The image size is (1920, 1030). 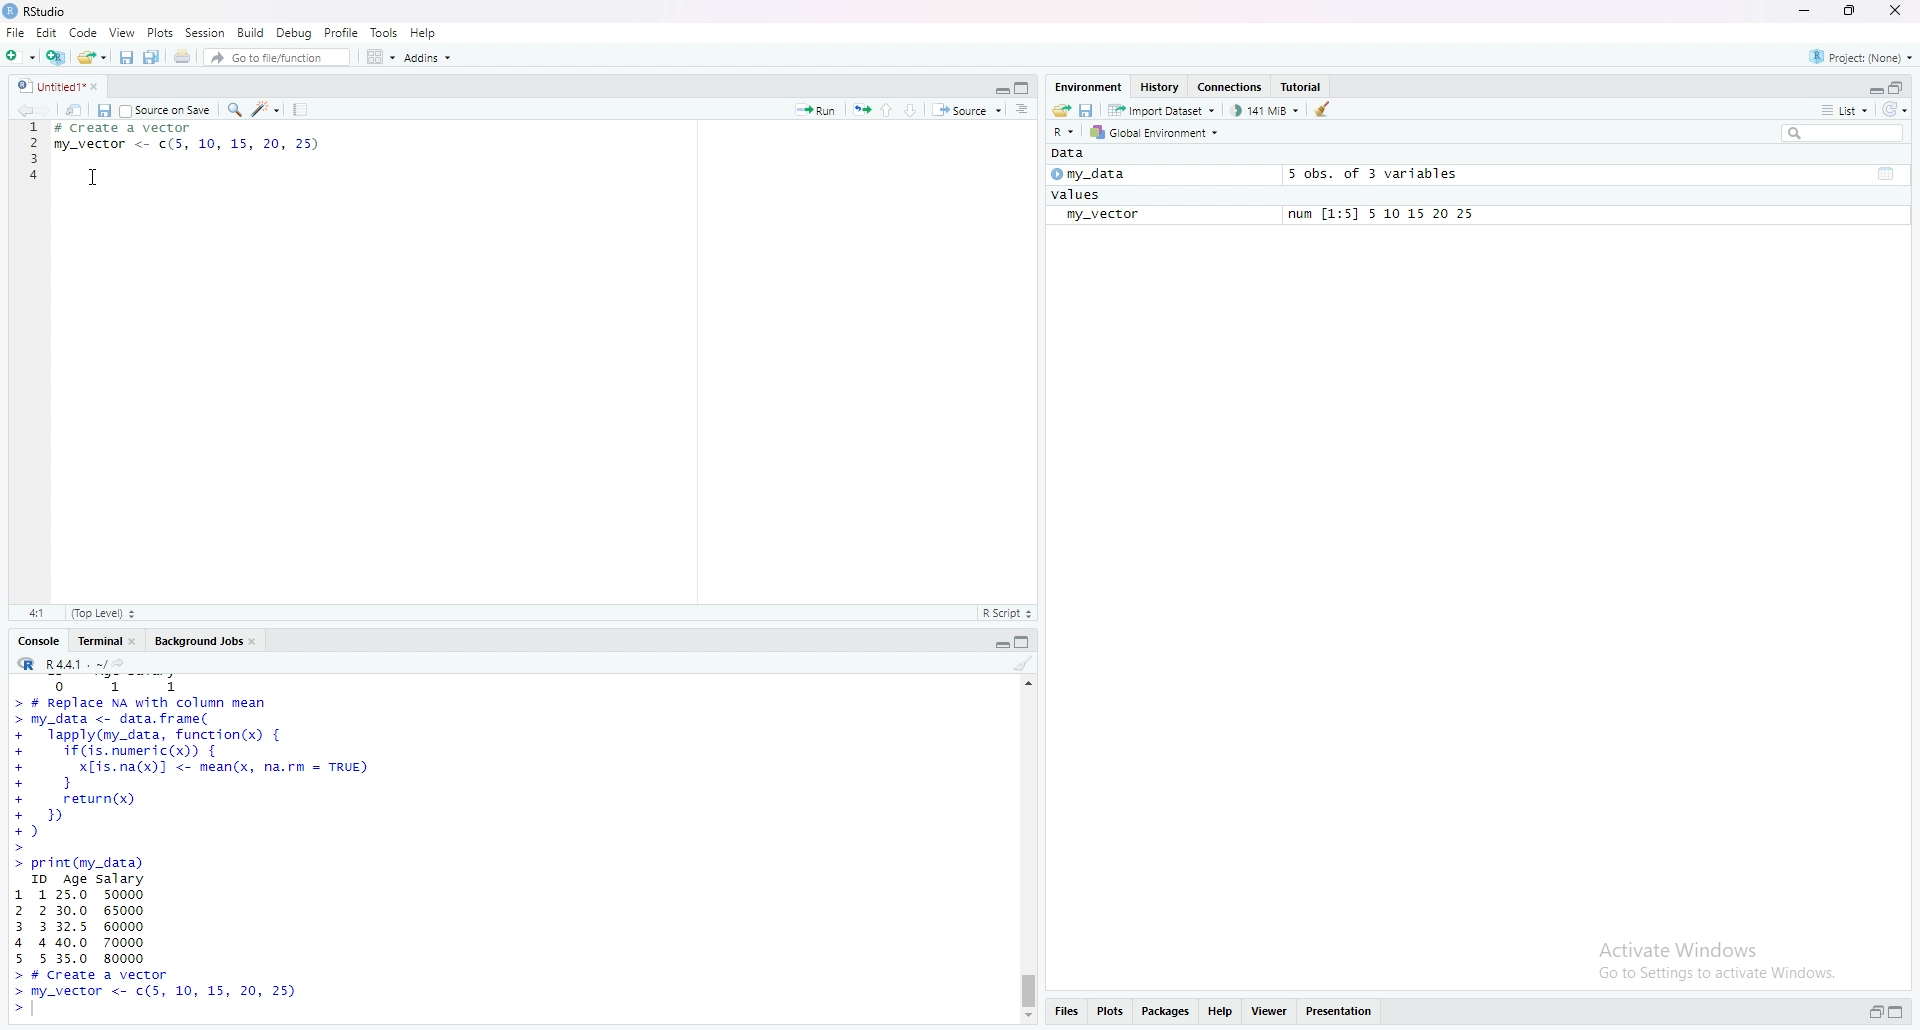 I want to click on cursor, so click(x=92, y=177).